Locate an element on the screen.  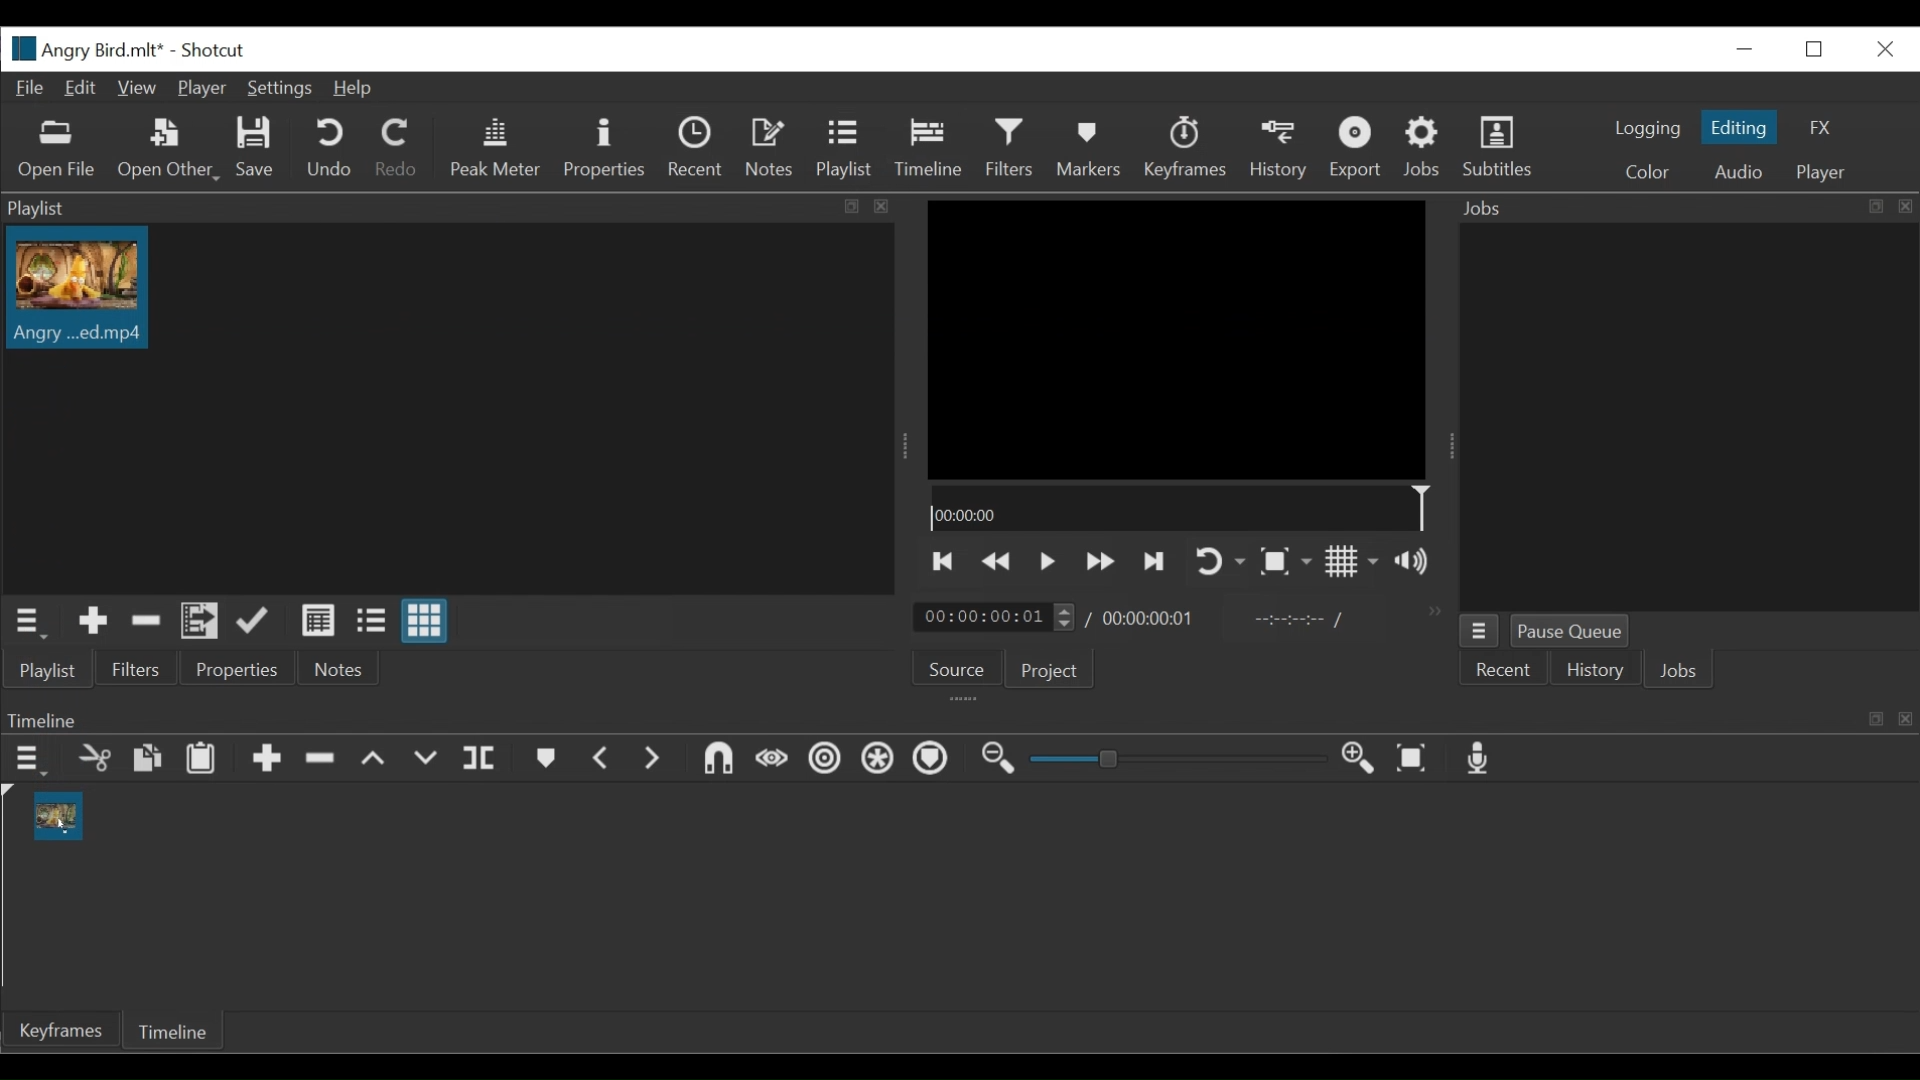
Subtitles is located at coordinates (1499, 147).